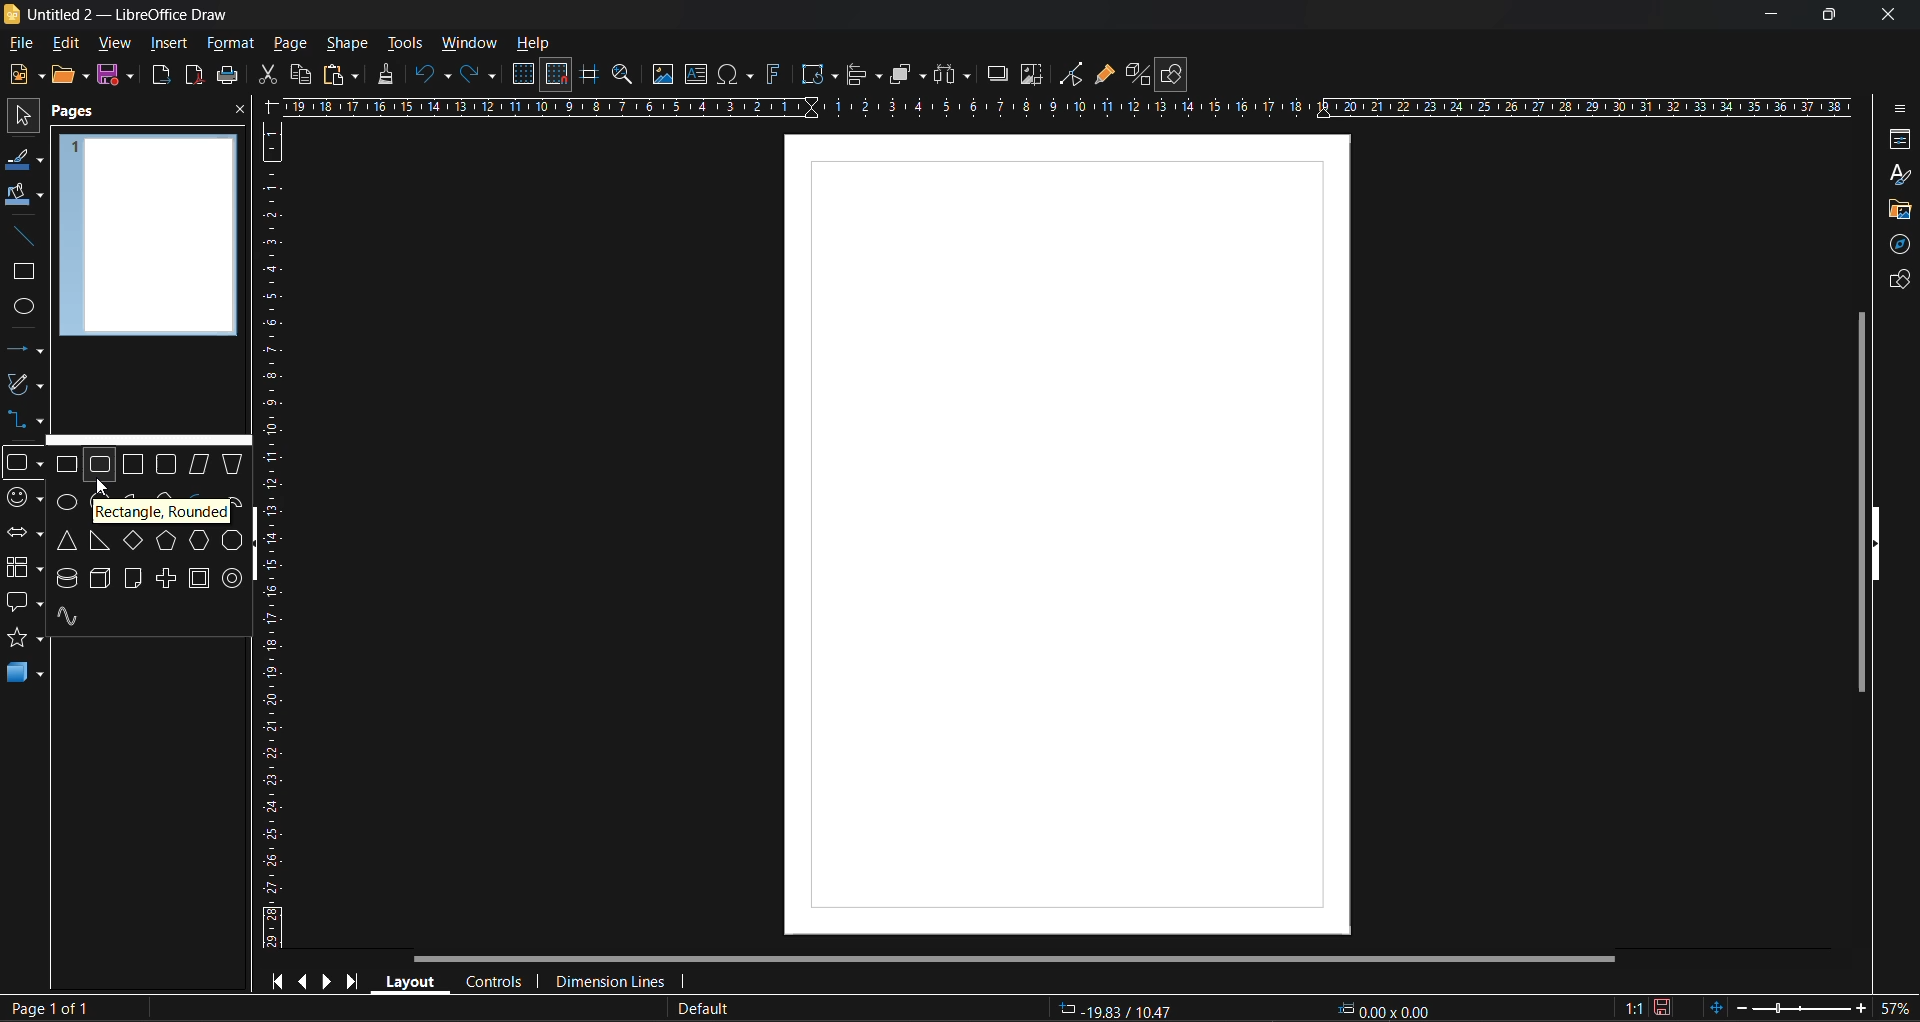 This screenshot has width=1920, height=1022. What do you see at coordinates (409, 45) in the screenshot?
I see `tools` at bounding box center [409, 45].